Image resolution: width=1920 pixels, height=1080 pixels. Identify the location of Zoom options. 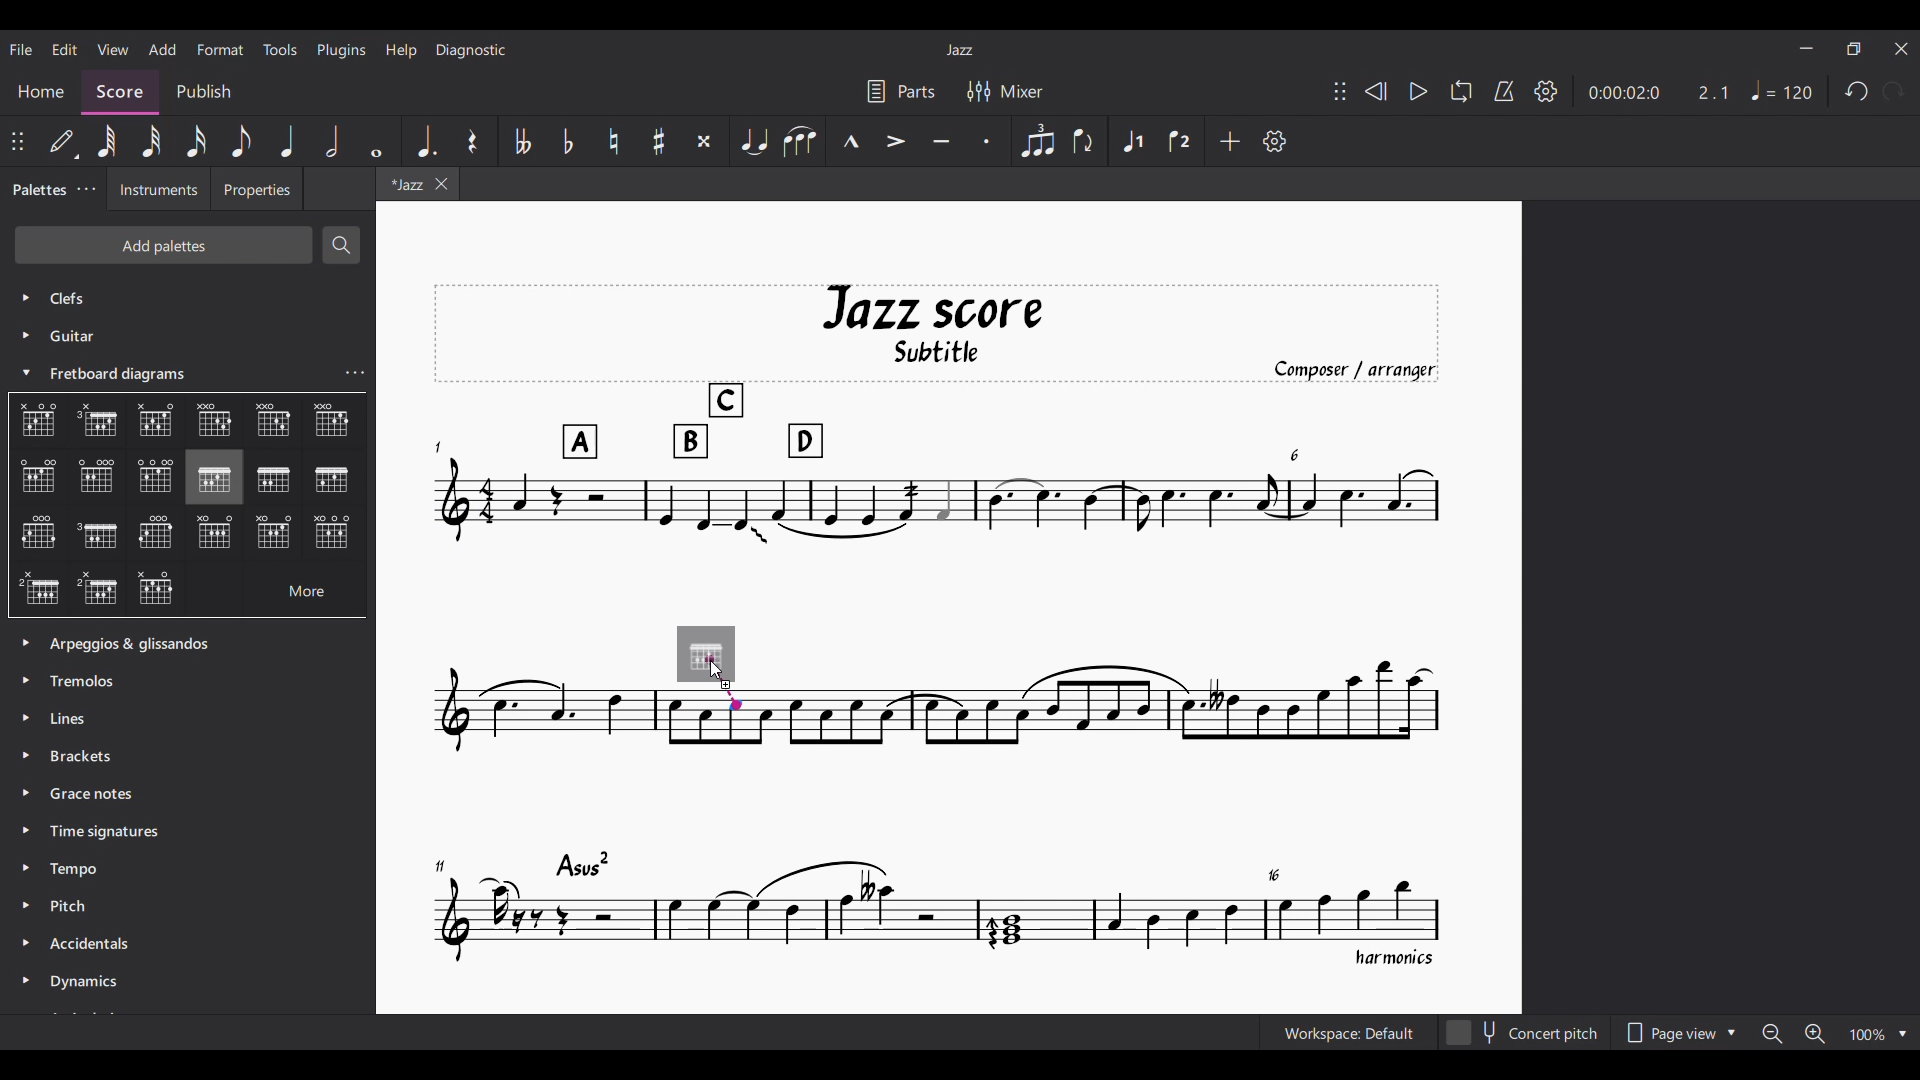
(1835, 1033).